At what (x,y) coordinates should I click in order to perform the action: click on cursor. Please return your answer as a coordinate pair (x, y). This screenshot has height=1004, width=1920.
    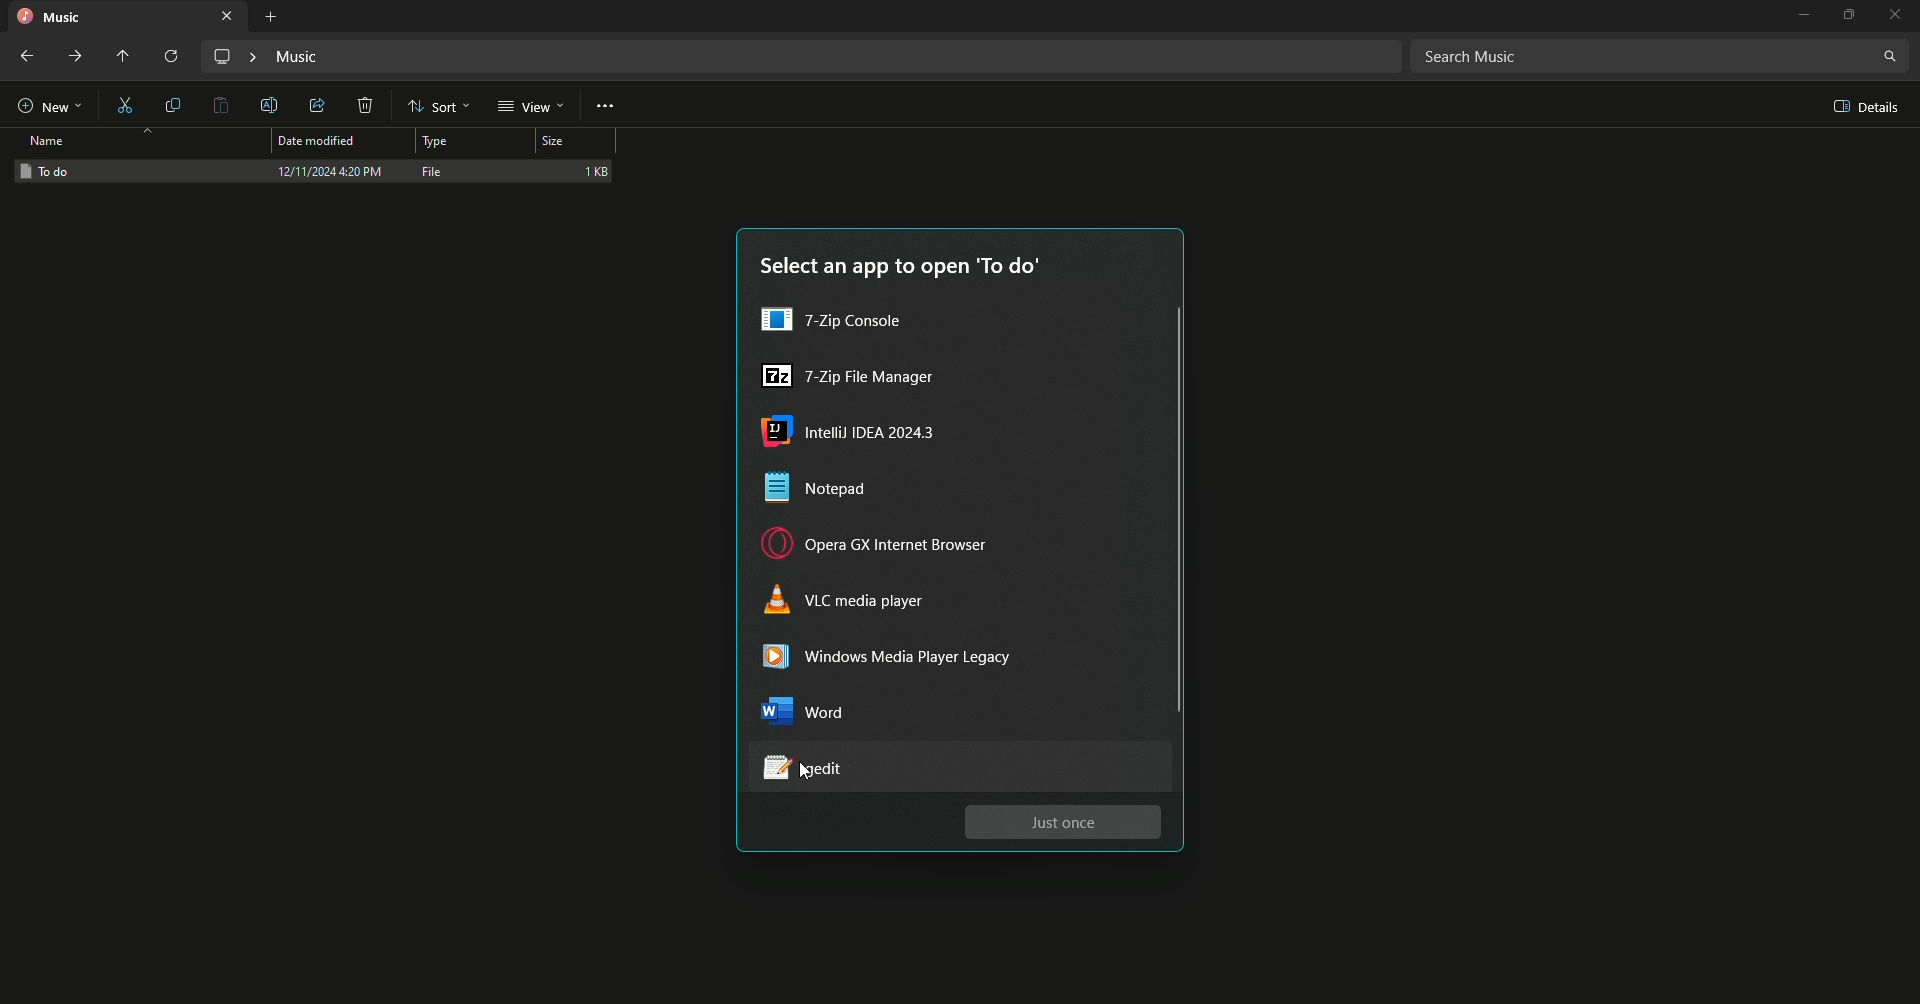
    Looking at the image, I should click on (803, 781).